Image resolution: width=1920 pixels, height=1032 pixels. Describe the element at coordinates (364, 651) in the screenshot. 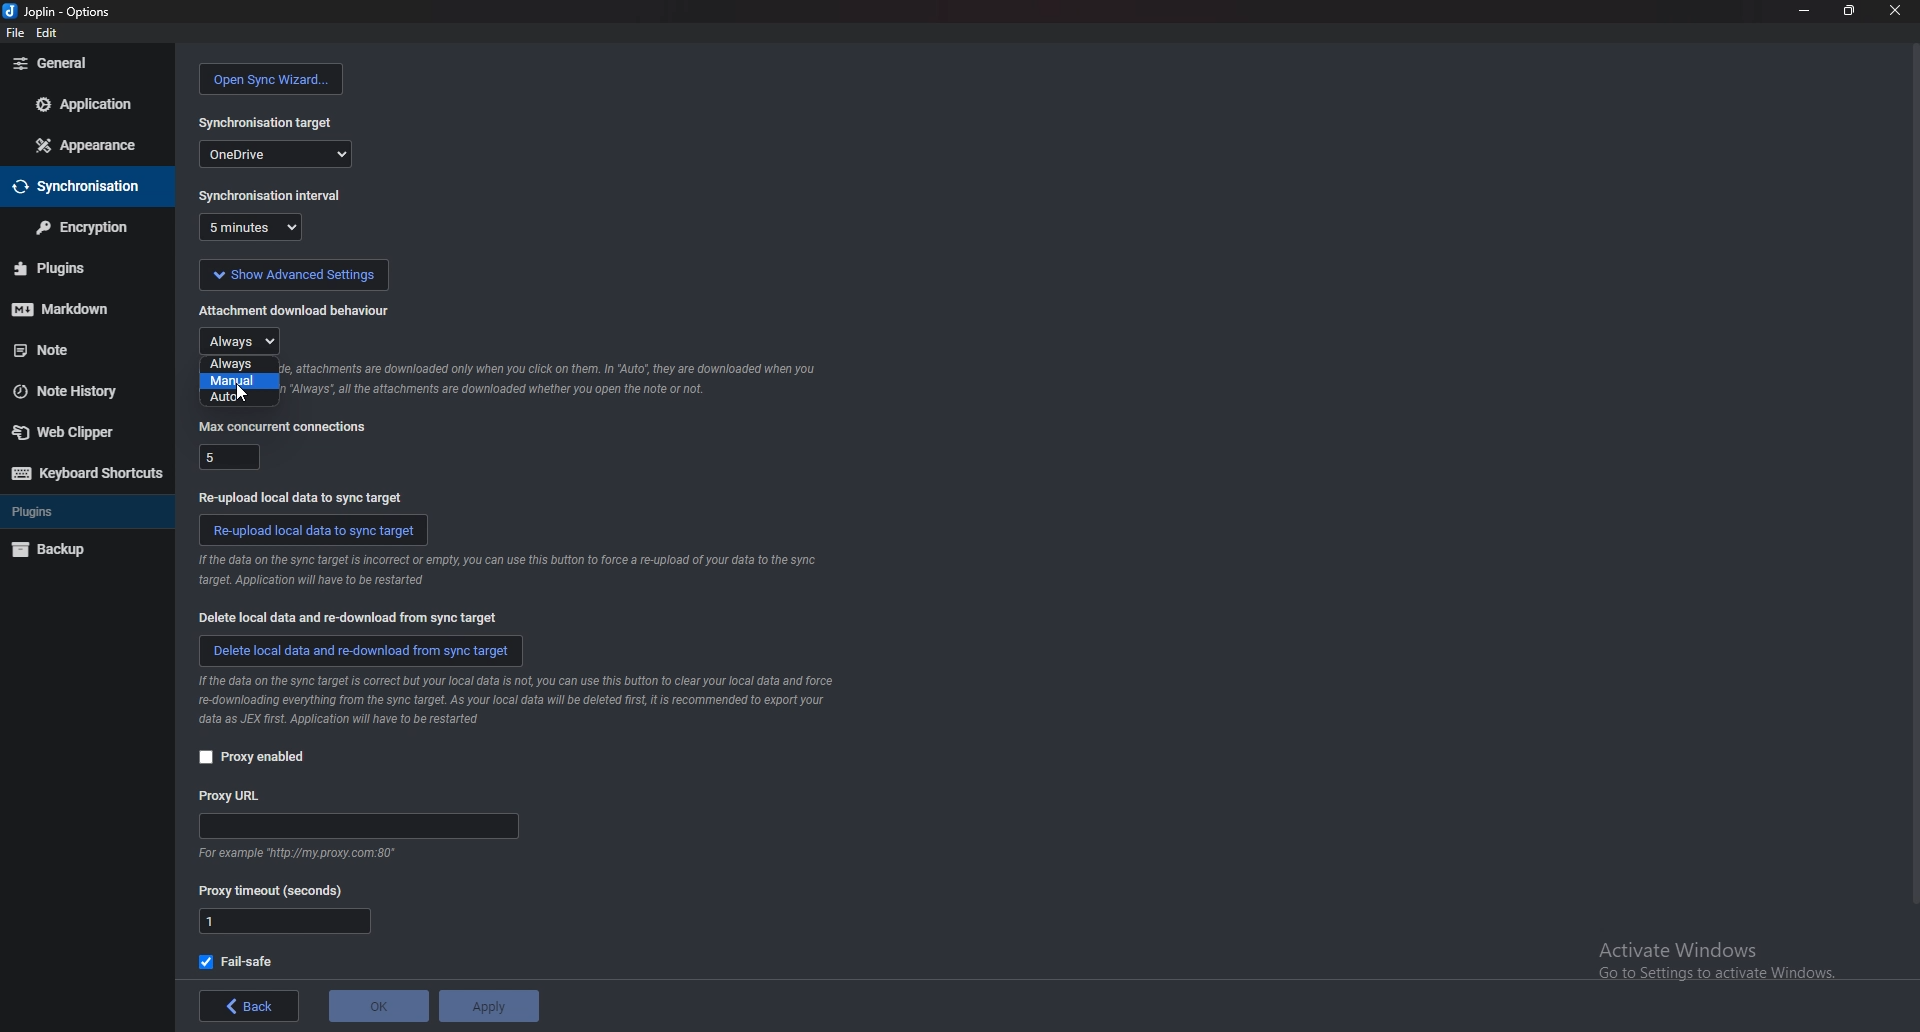

I see `delete local data and re download from sync target` at that location.